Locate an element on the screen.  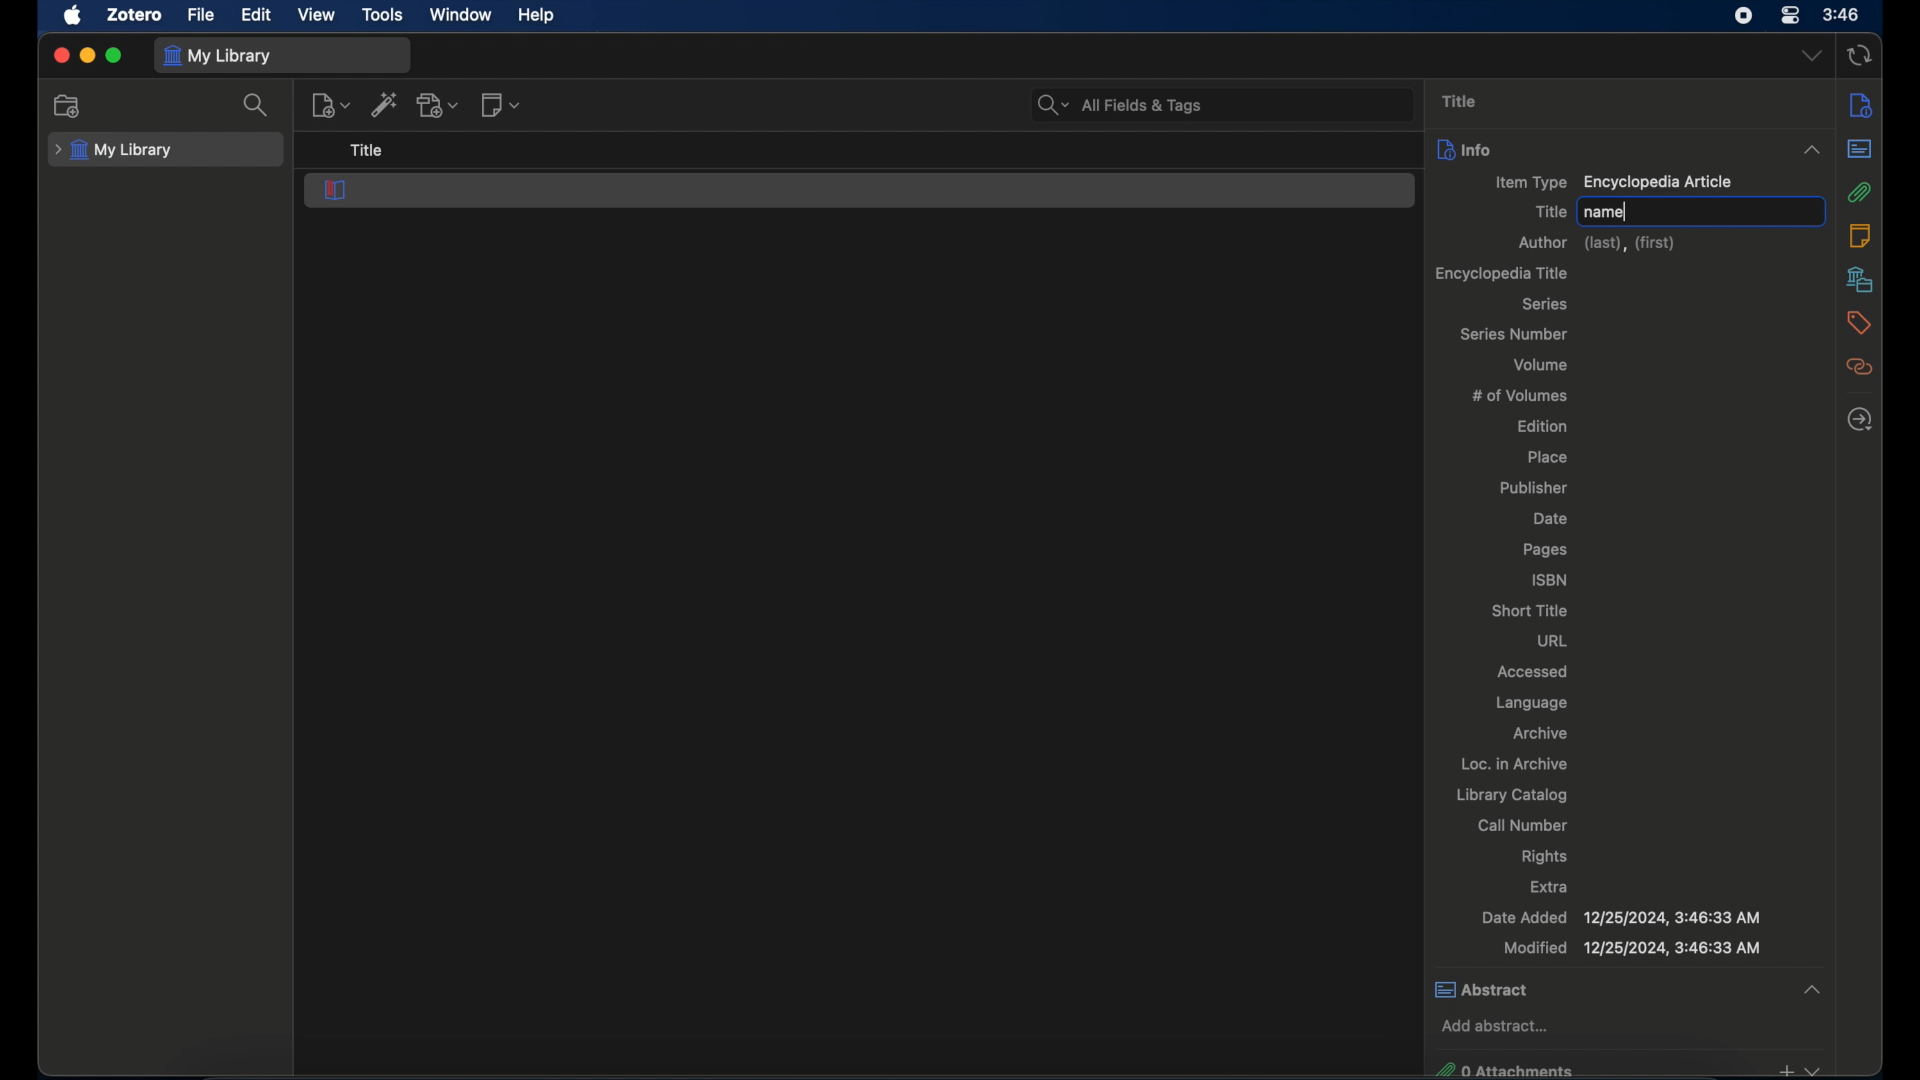
add attachment is located at coordinates (438, 105).